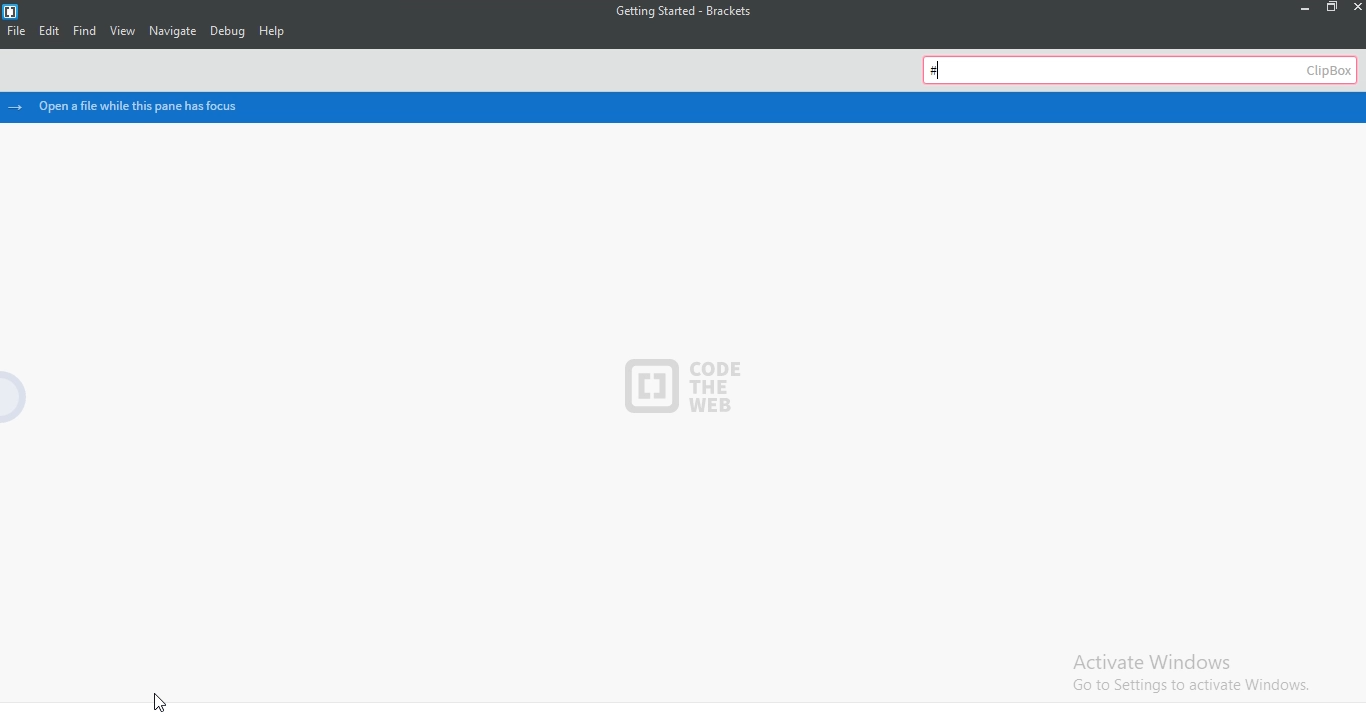 The image size is (1366, 724). Describe the element at coordinates (46, 32) in the screenshot. I see `edit` at that location.